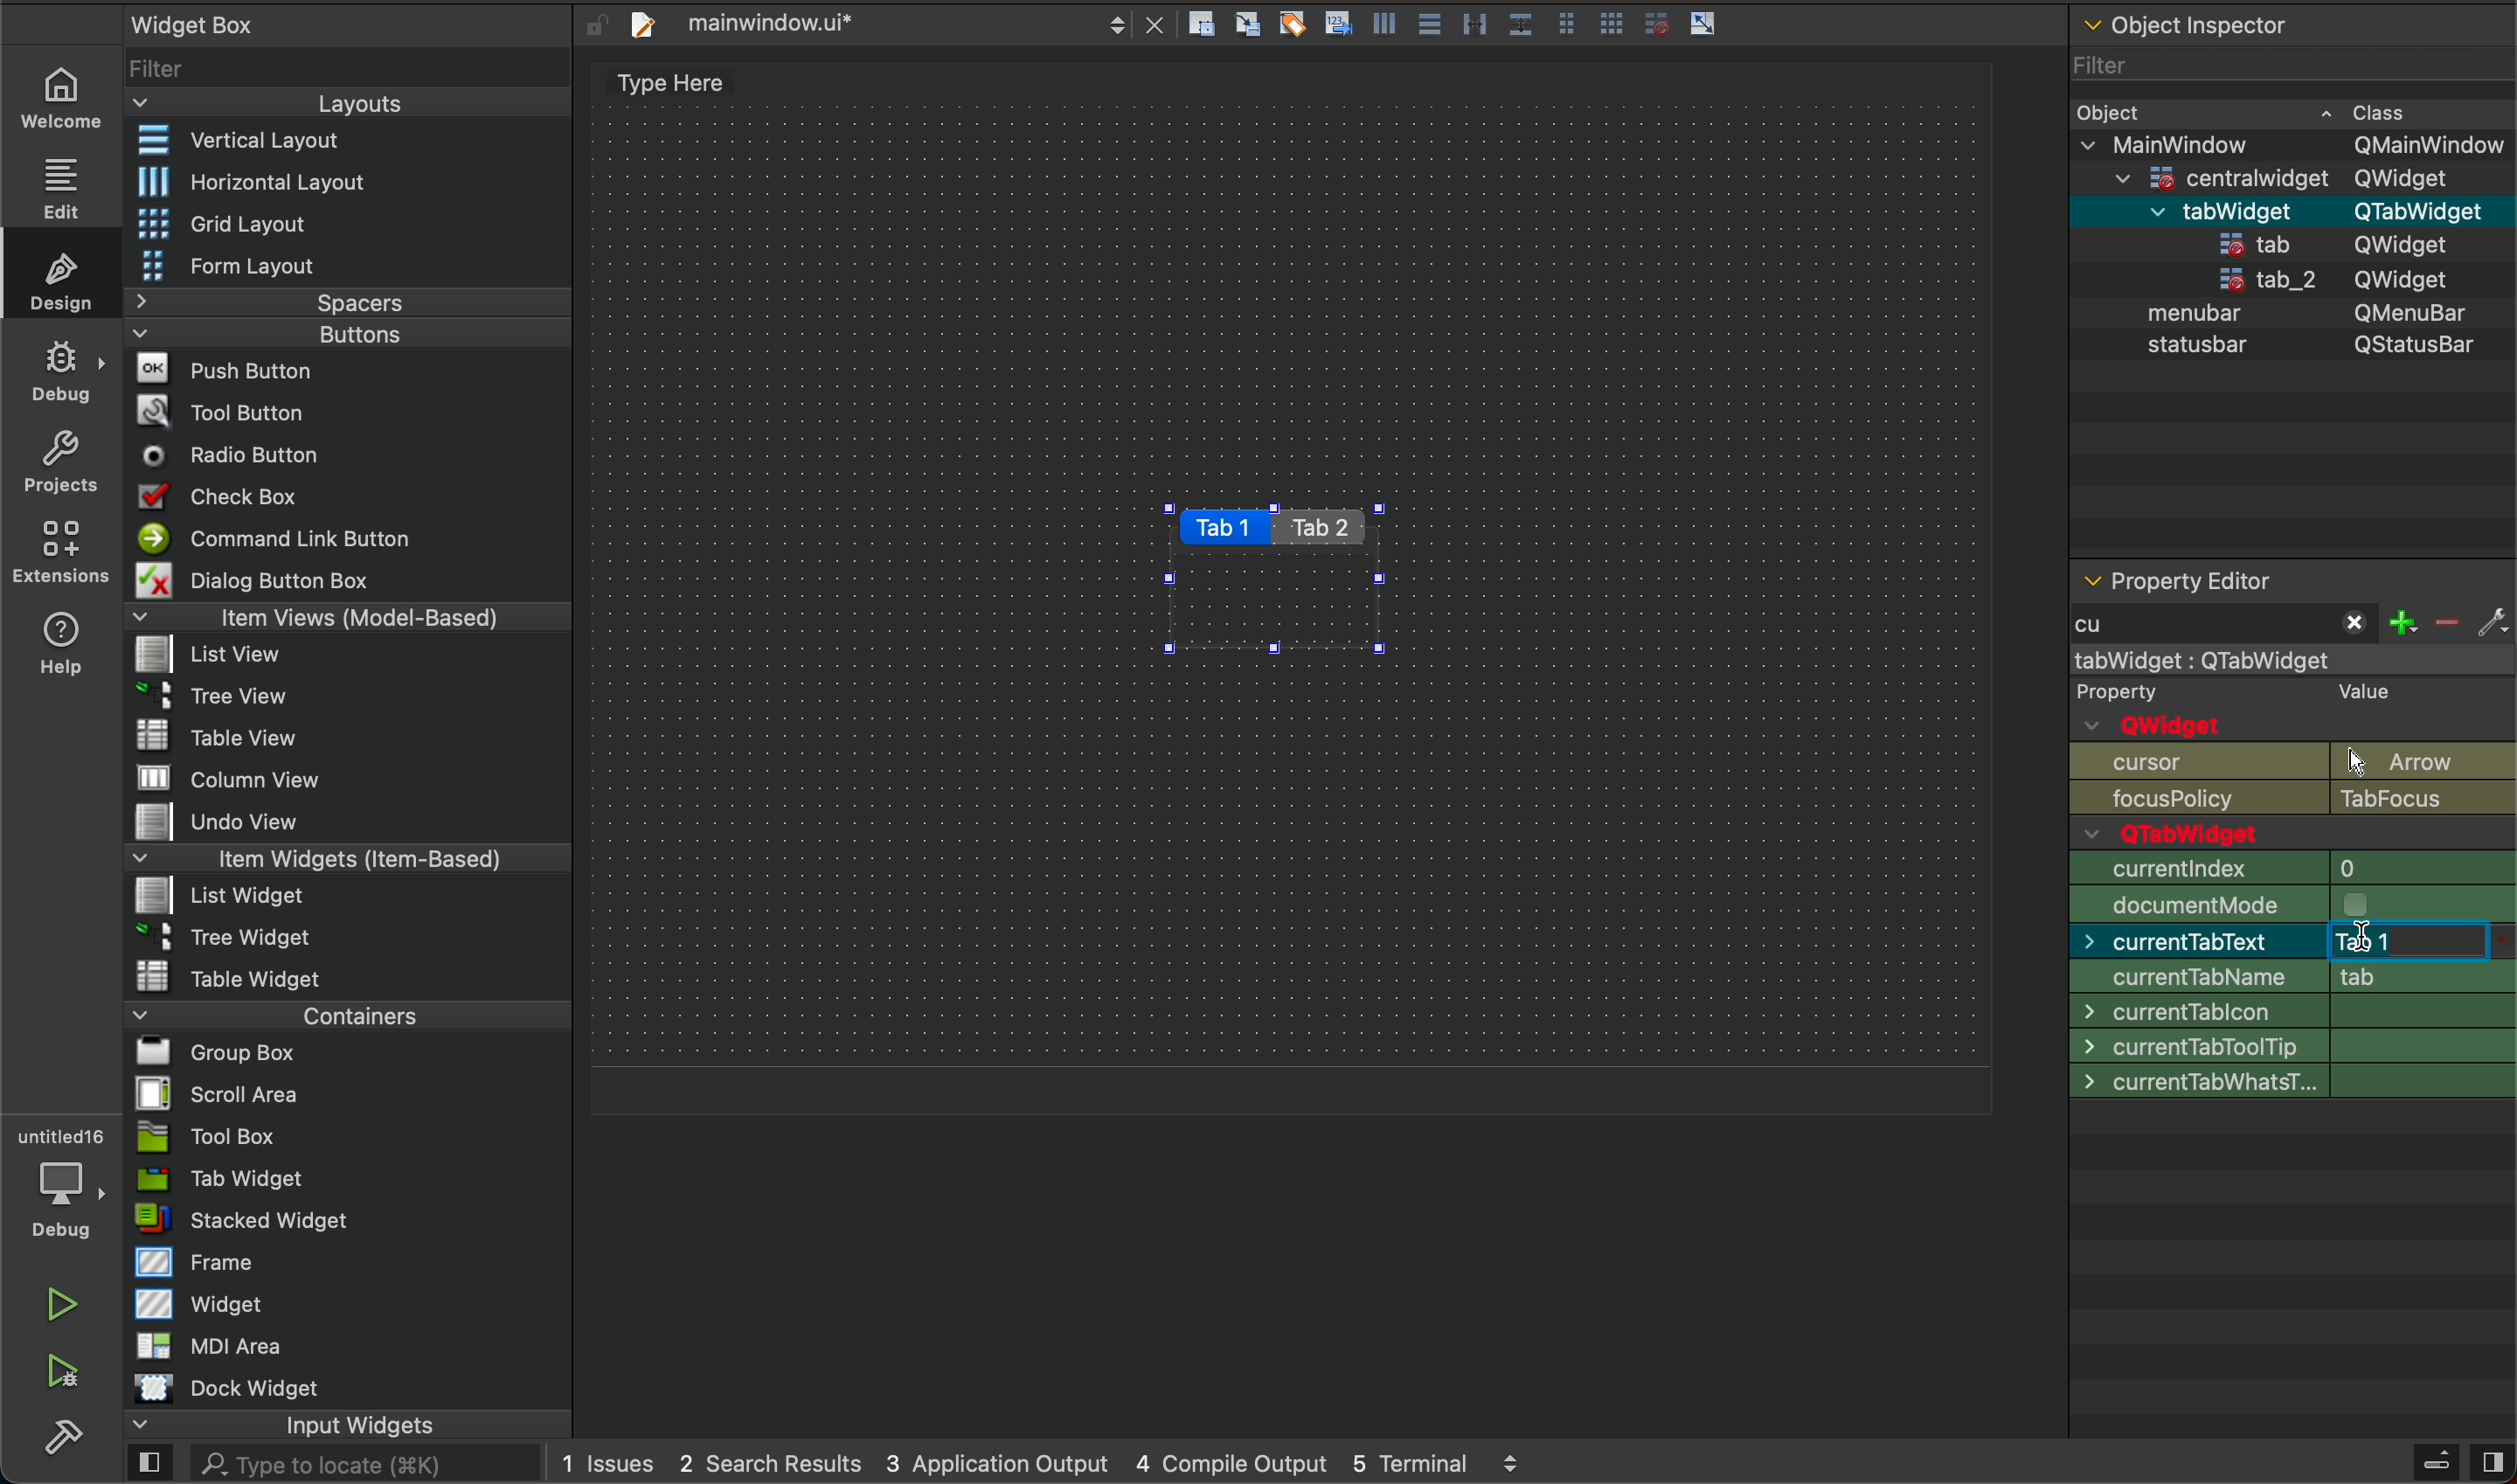 The height and width of the screenshot is (1484, 2517). I want to click on statusbar, so click(2202, 349).